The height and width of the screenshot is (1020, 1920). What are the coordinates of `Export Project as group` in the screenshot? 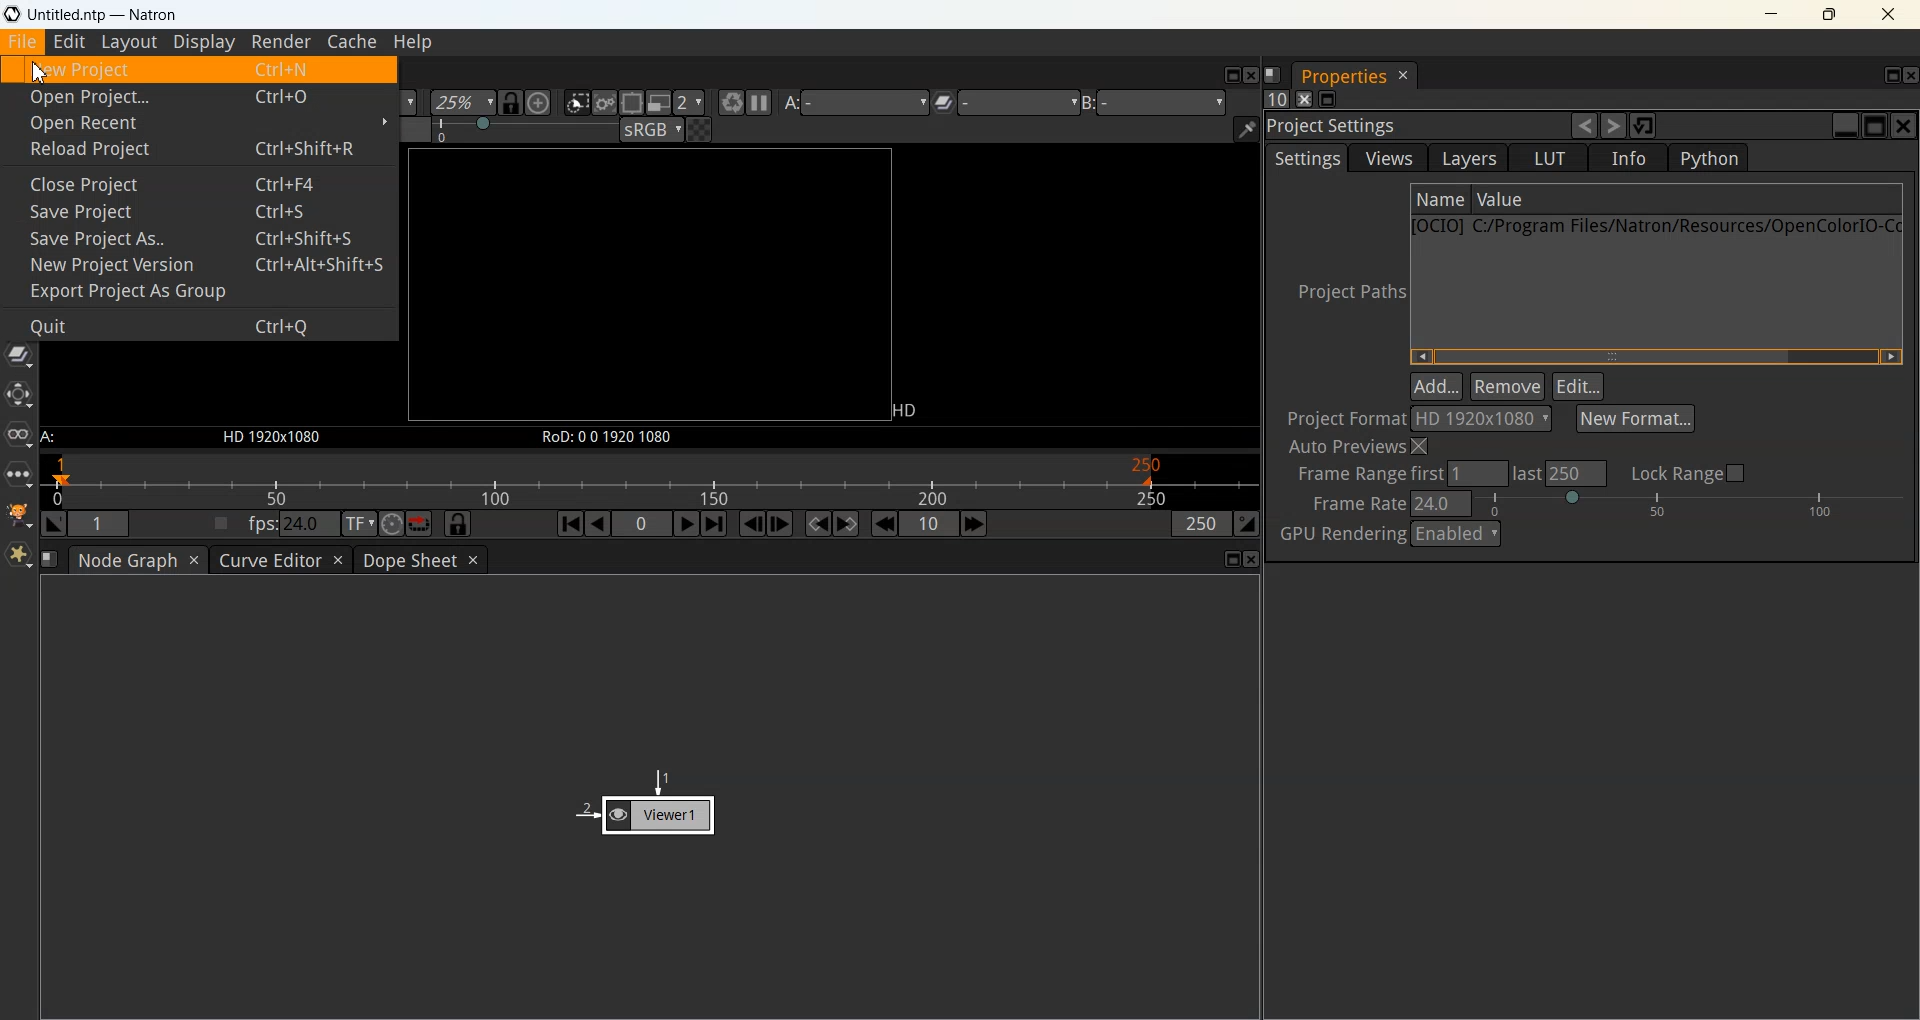 It's located at (198, 292).